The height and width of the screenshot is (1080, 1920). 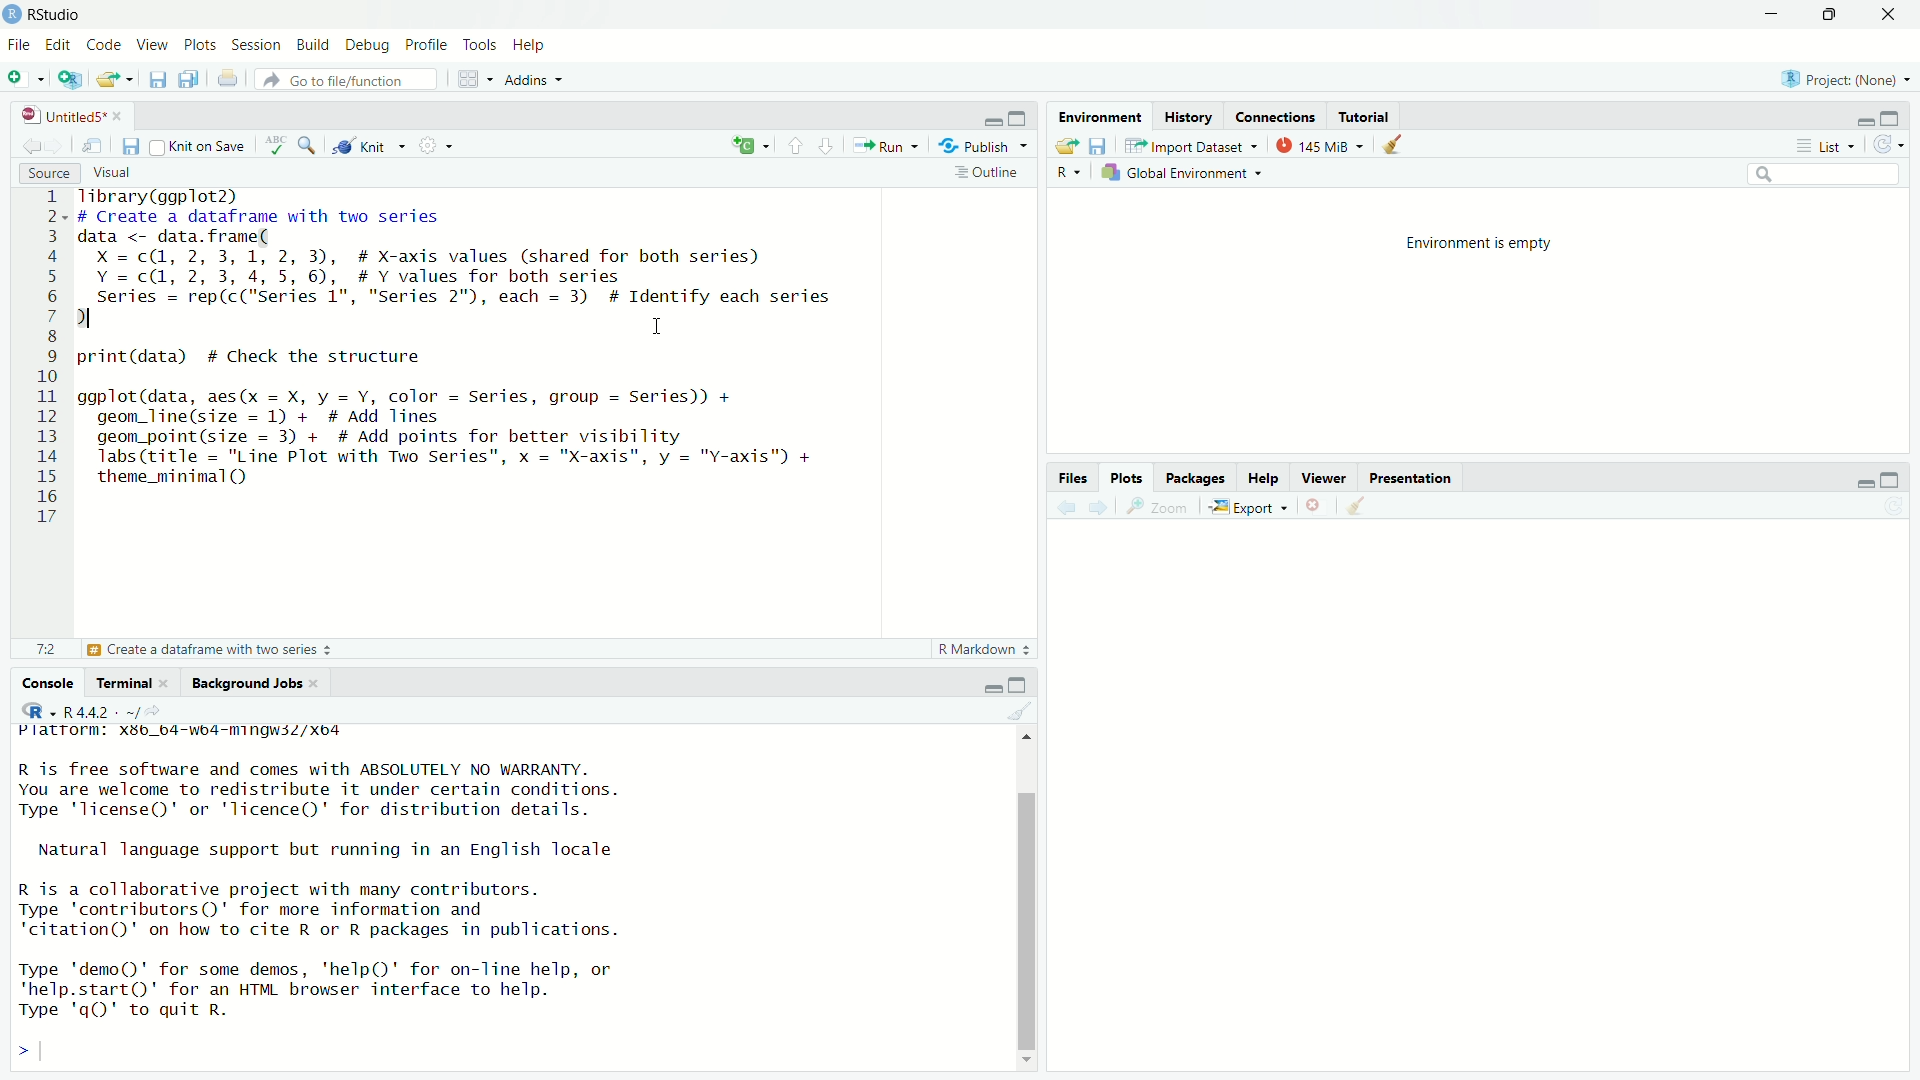 I want to click on New file, so click(x=23, y=78).